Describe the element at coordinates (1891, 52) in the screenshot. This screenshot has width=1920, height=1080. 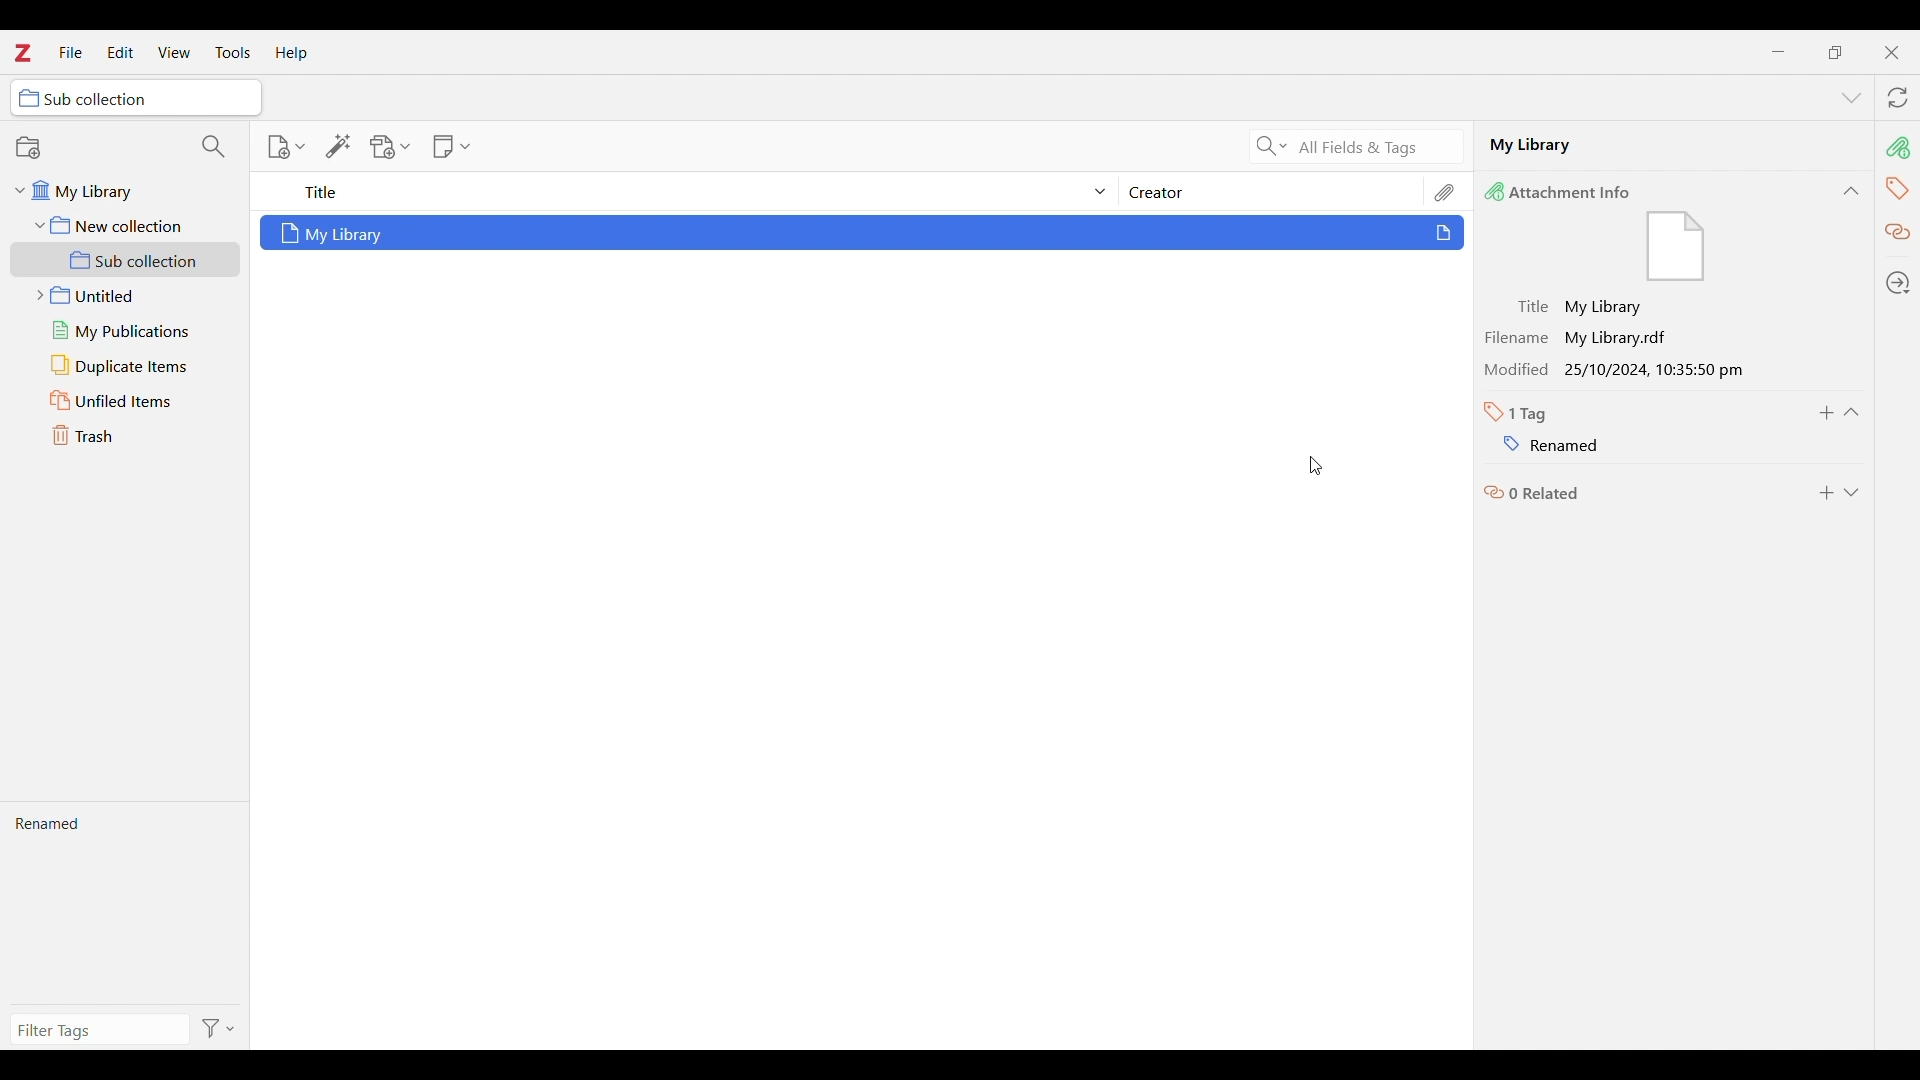
I see `Close interface` at that location.